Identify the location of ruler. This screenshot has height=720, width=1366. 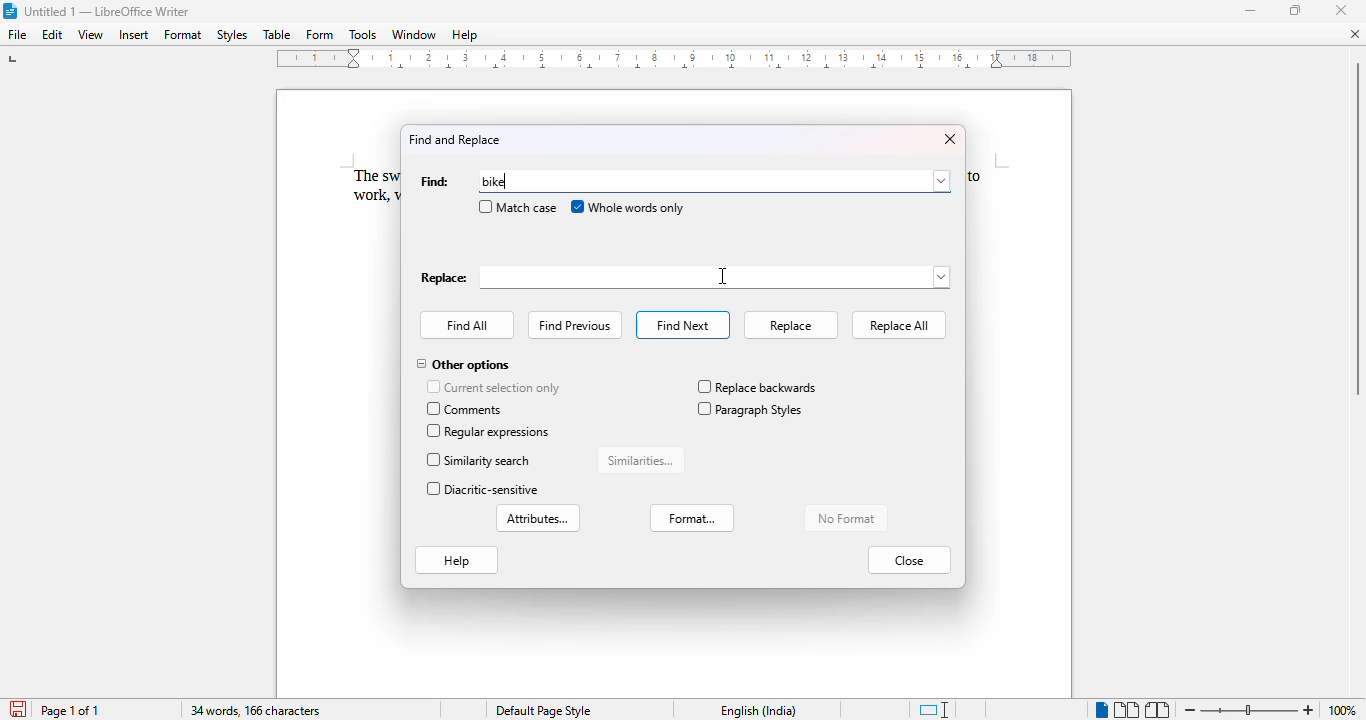
(675, 59).